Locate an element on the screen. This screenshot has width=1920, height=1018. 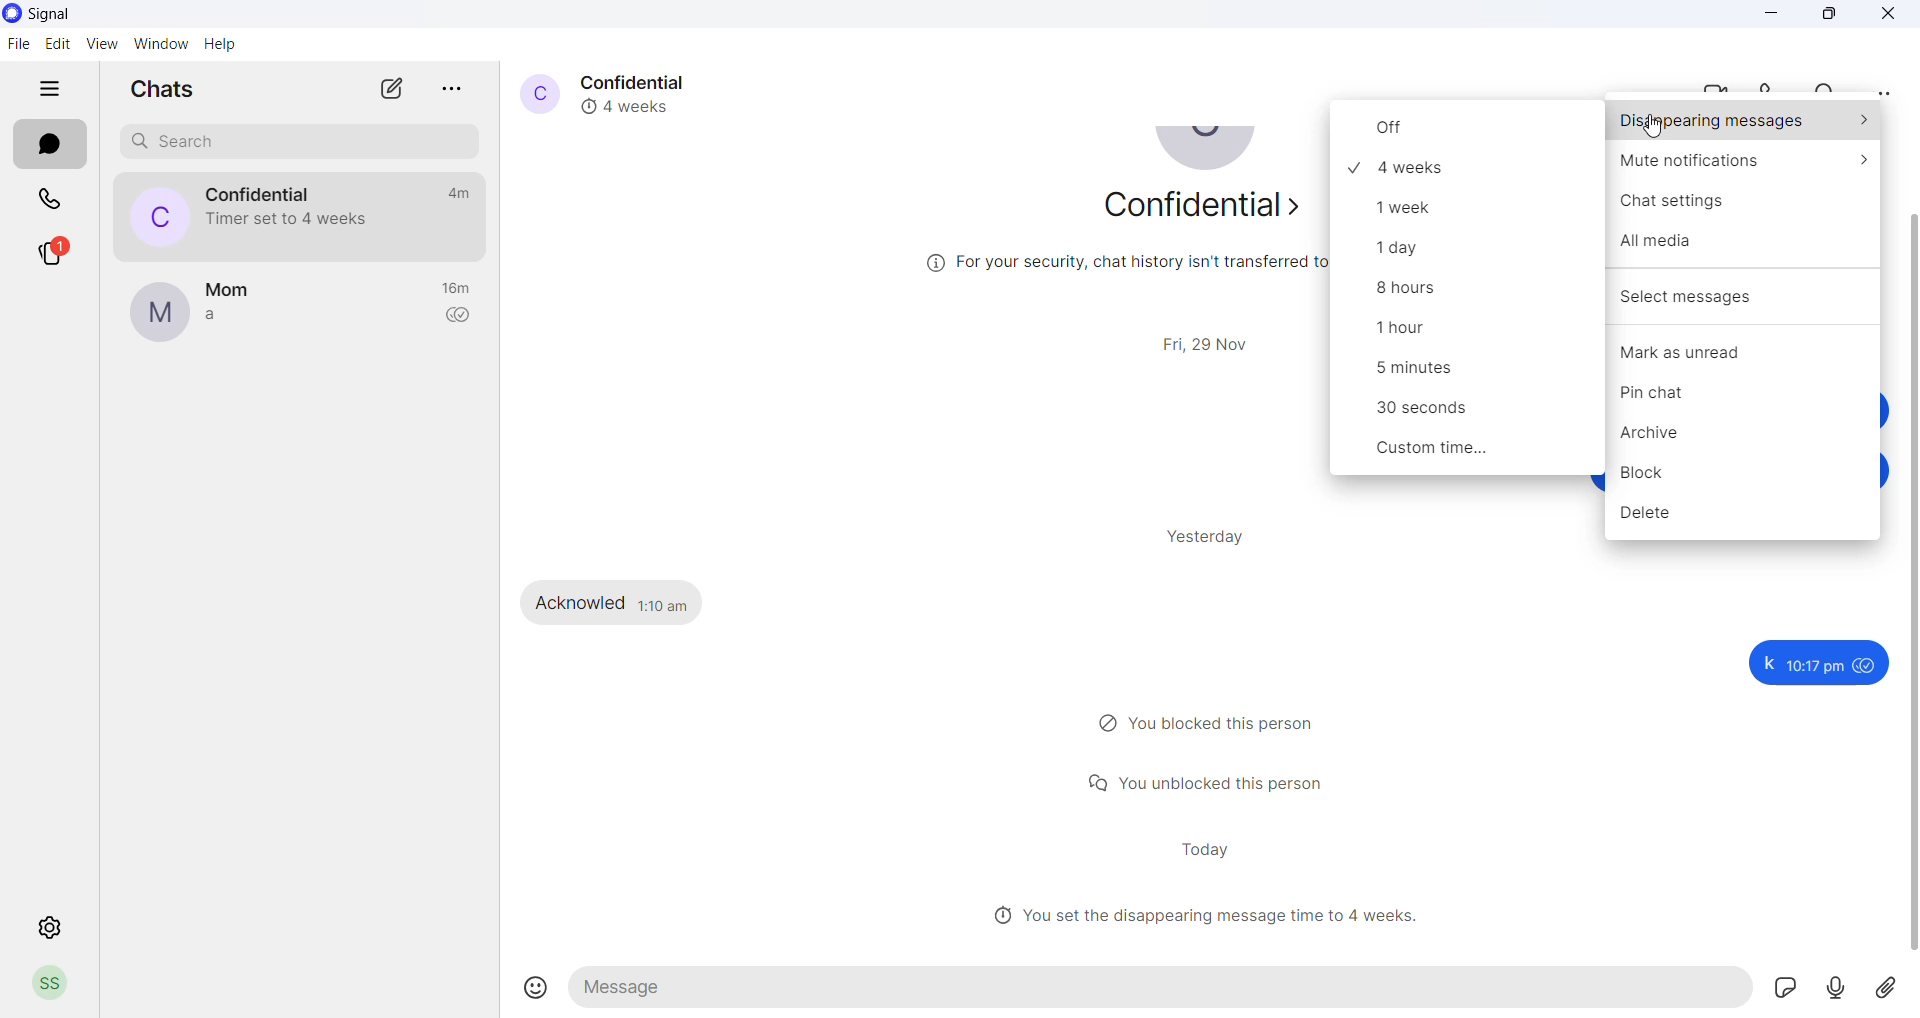
message text area is located at coordinates (1166, 988).